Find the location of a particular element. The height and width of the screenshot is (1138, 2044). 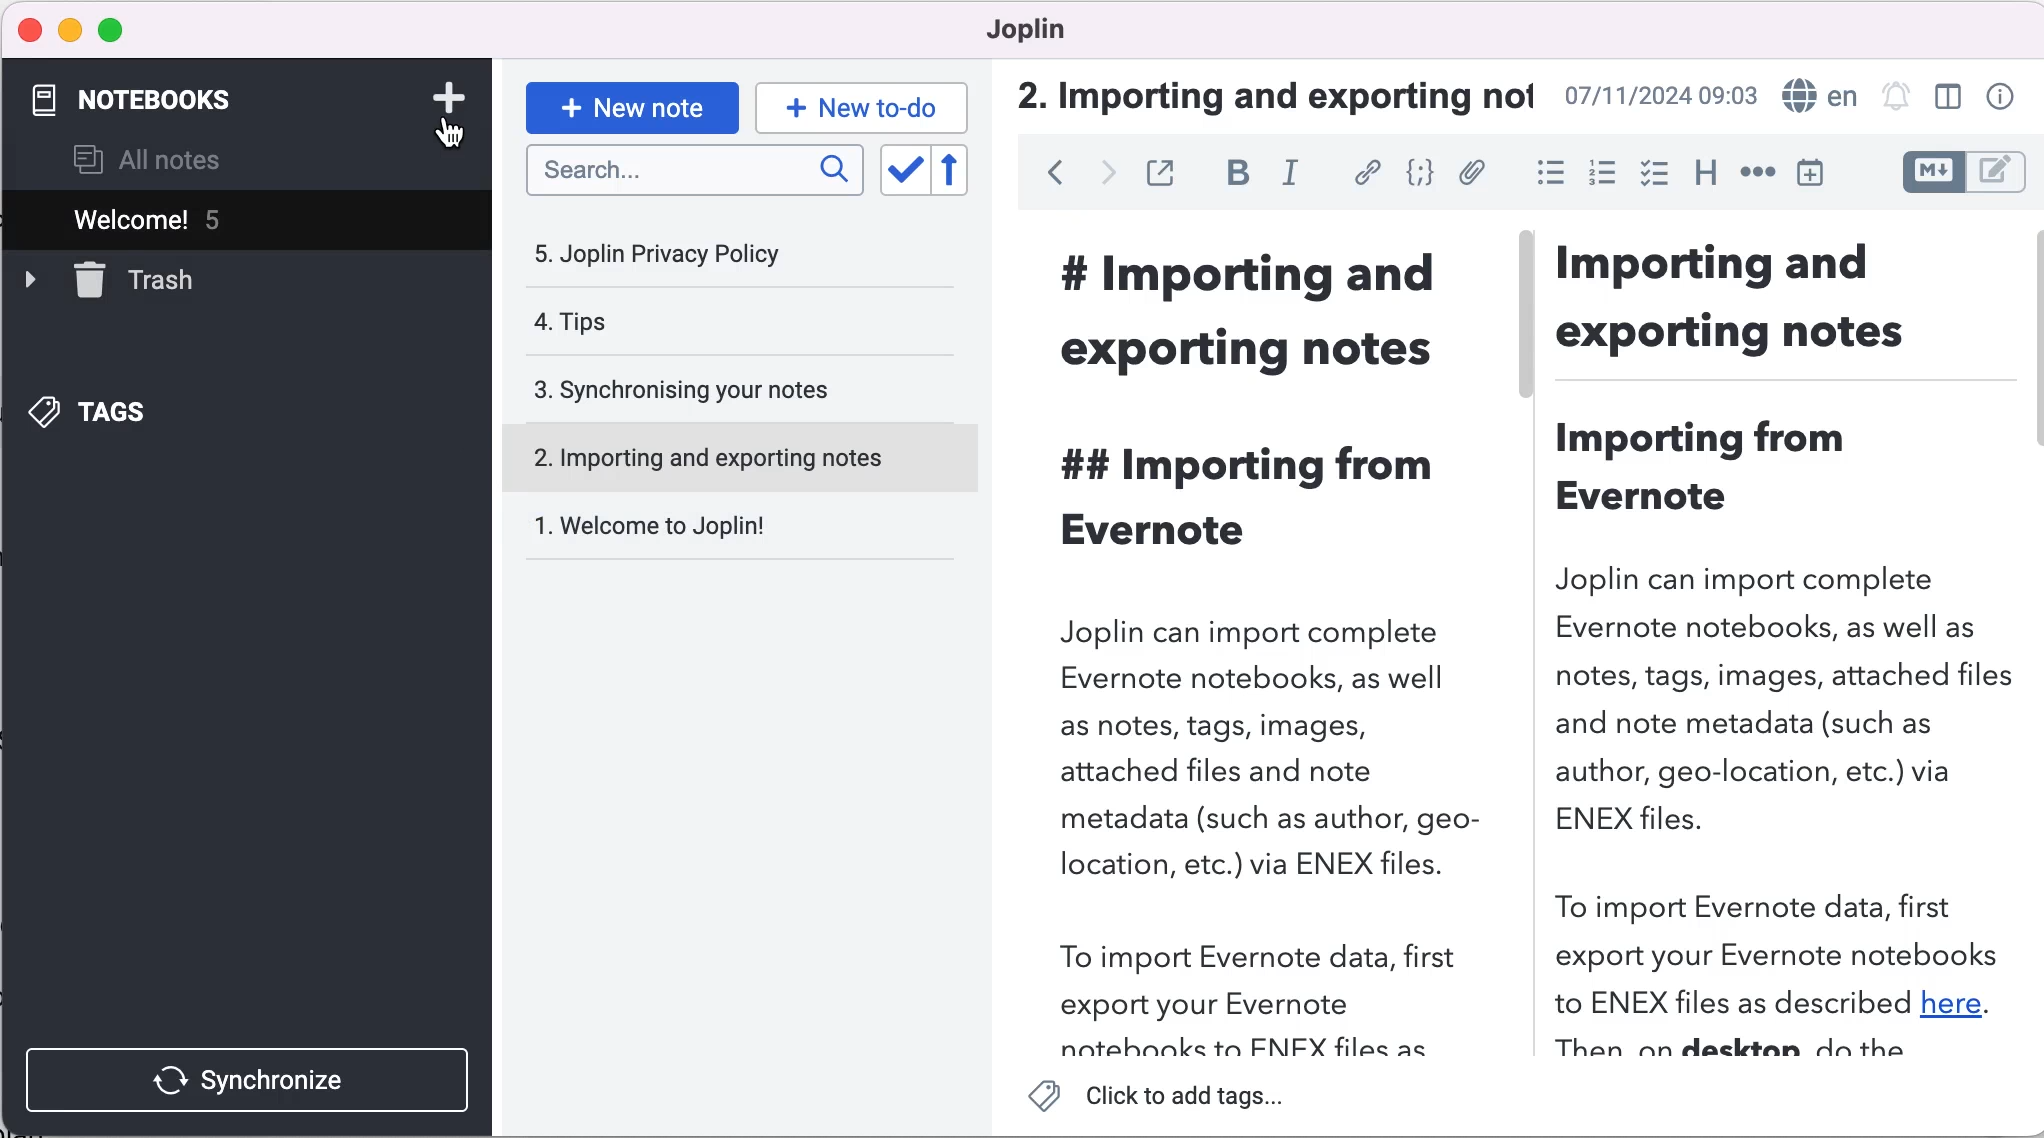

cursor is located at coordinates (442, 134).